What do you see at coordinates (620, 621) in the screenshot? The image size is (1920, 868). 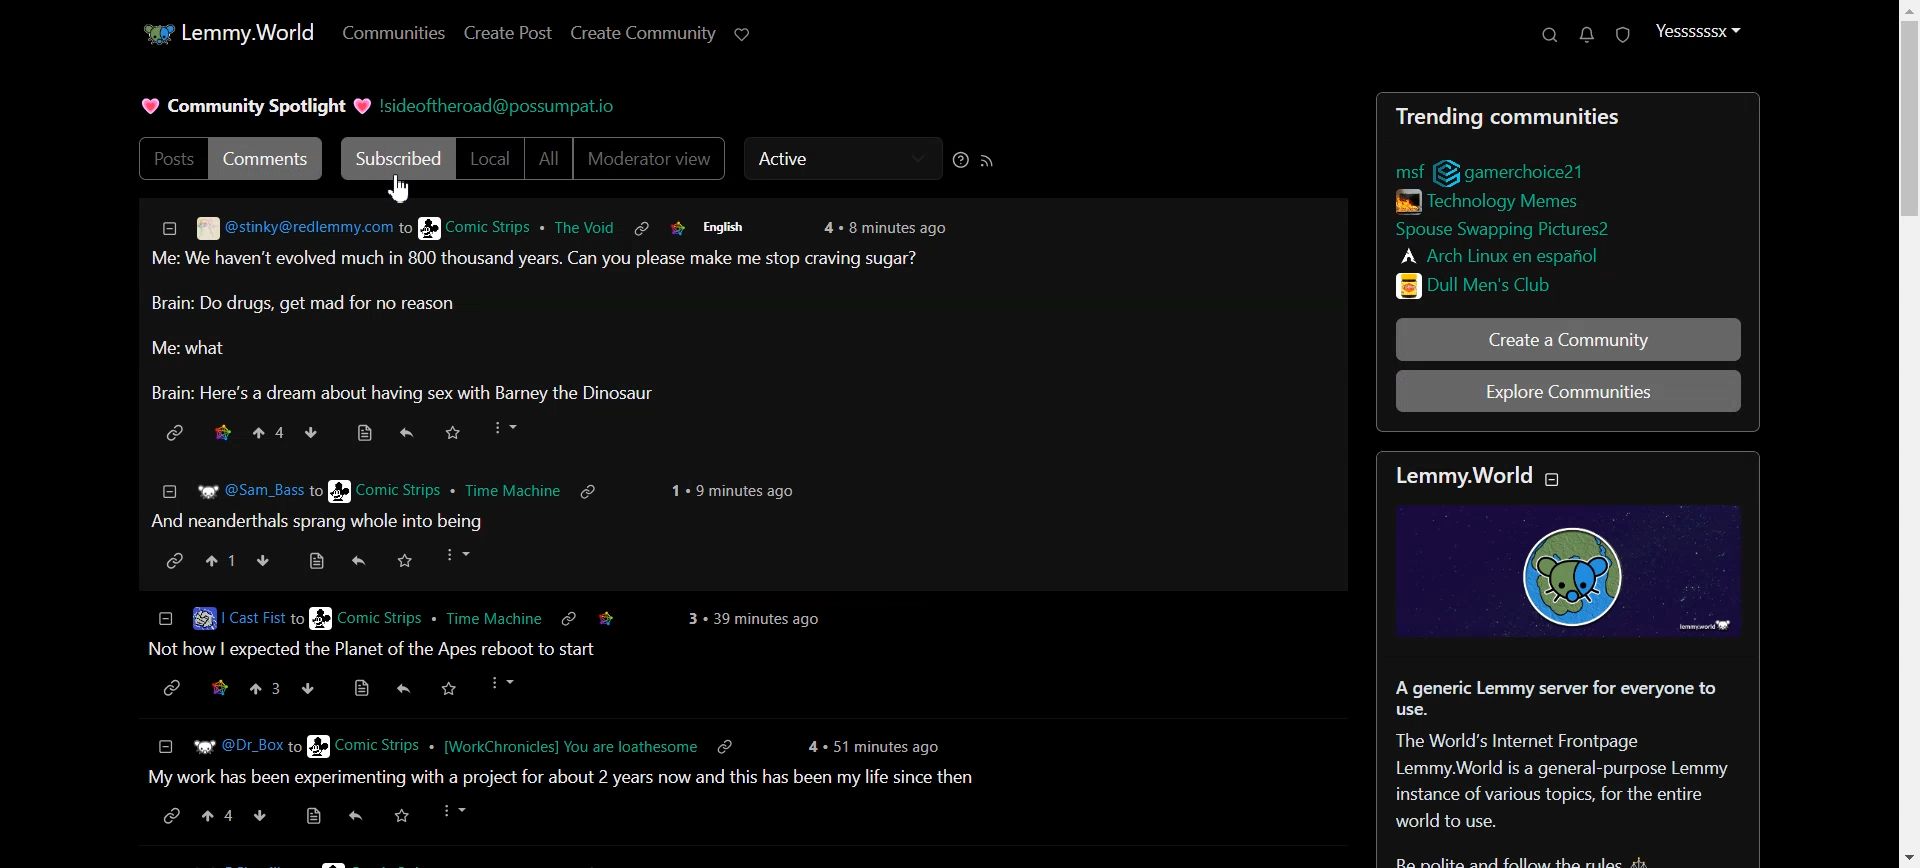 I see `starred` at bounding box center [620, 621].